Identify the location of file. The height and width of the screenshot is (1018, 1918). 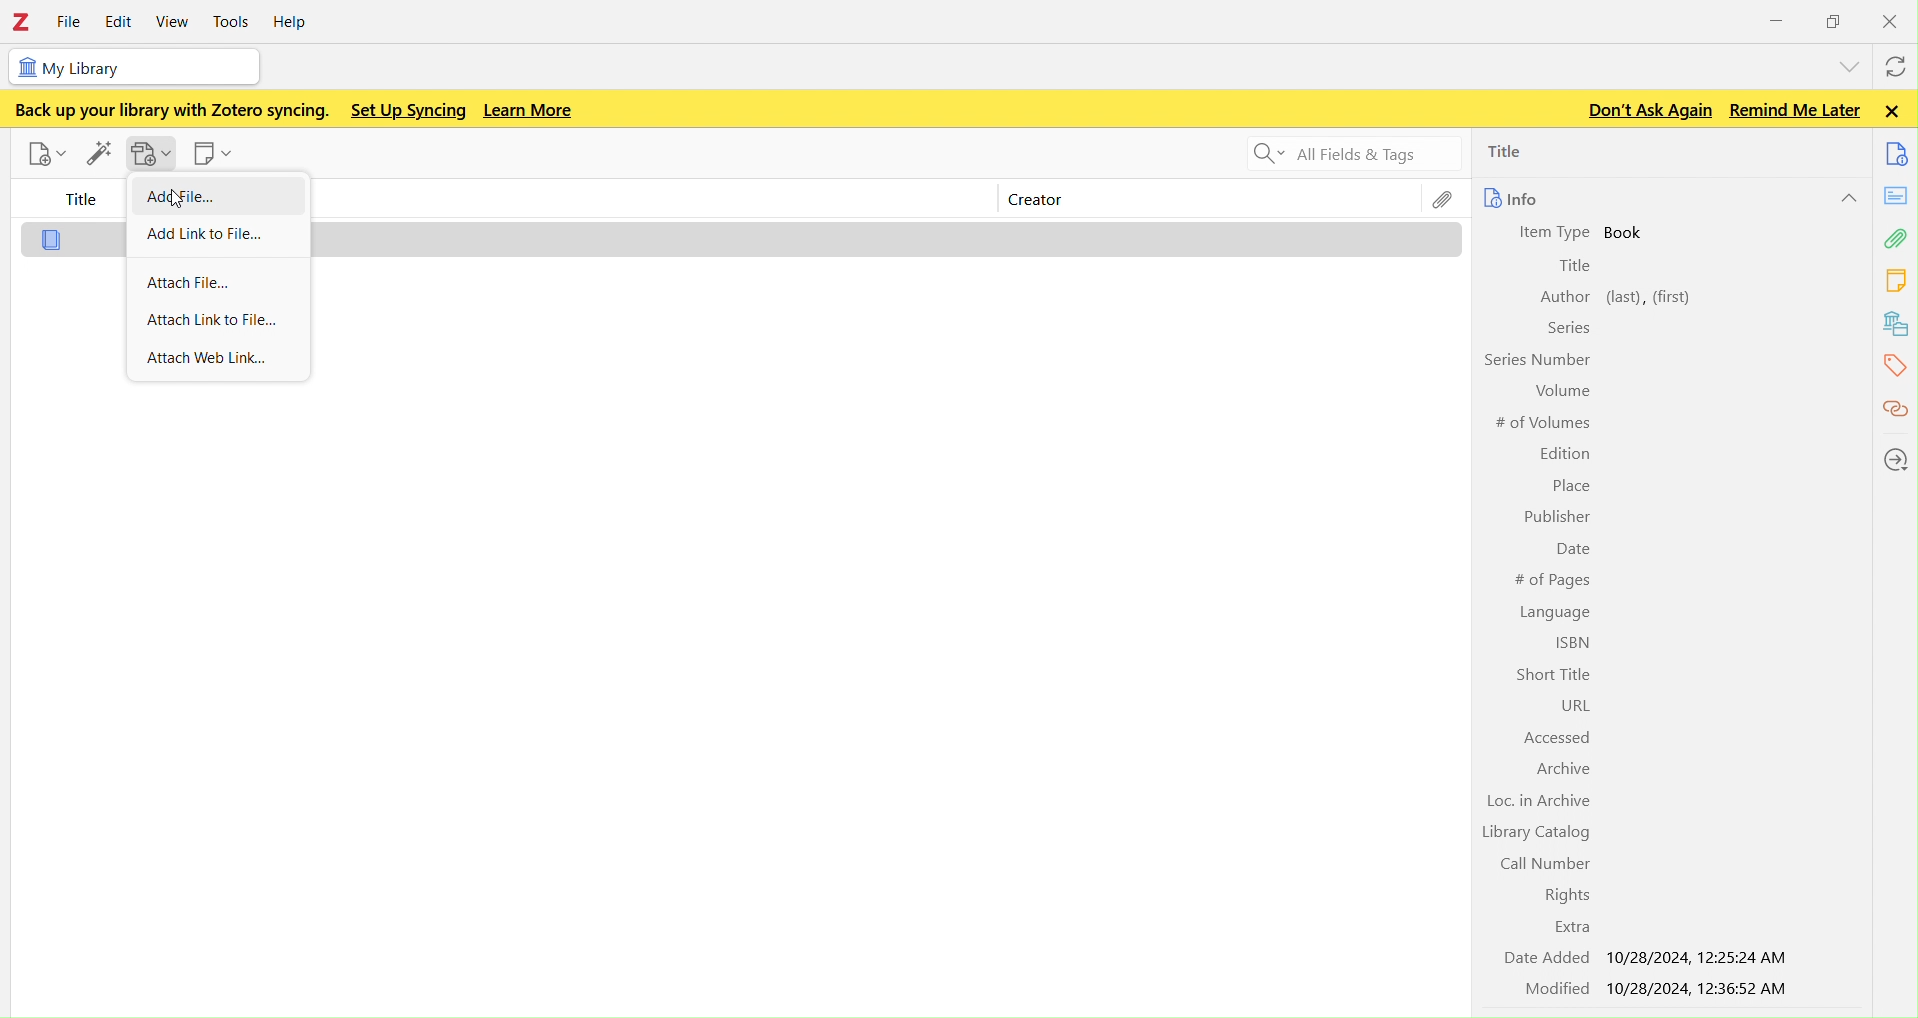
(1441, 200).